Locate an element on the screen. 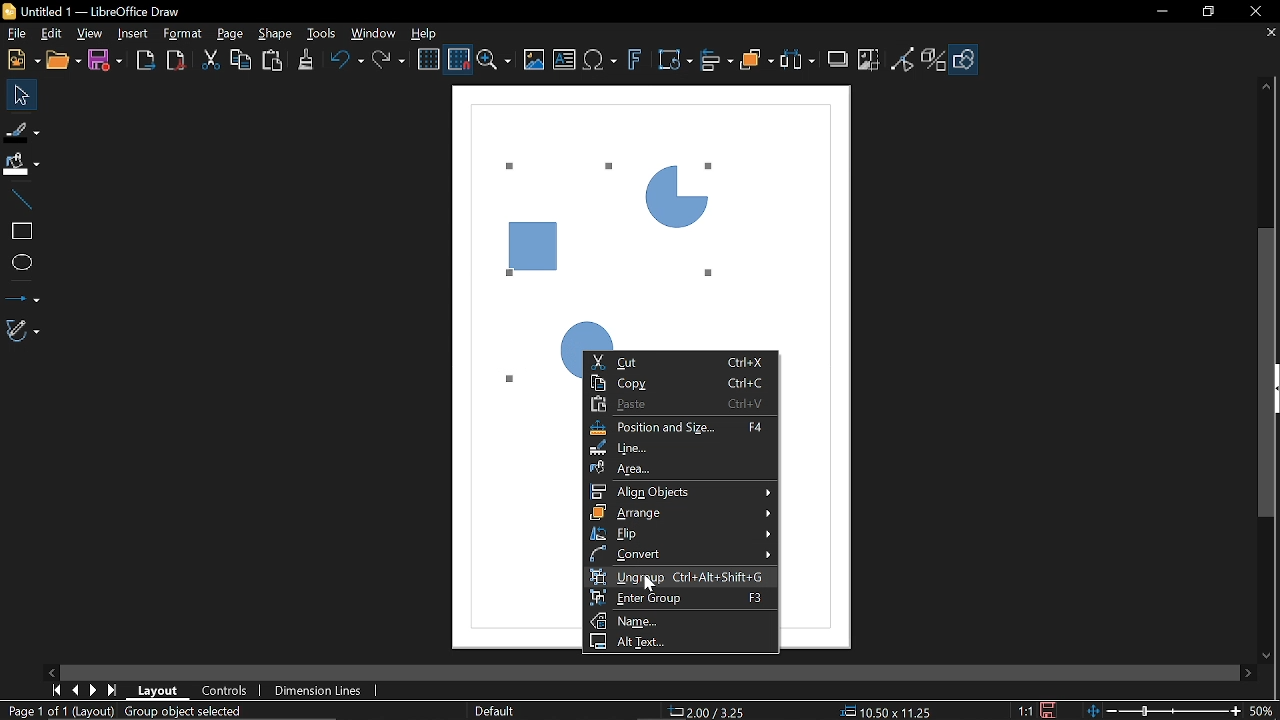 This screenshot has width=1280, height=720. New is located at coordinates (20, 60).